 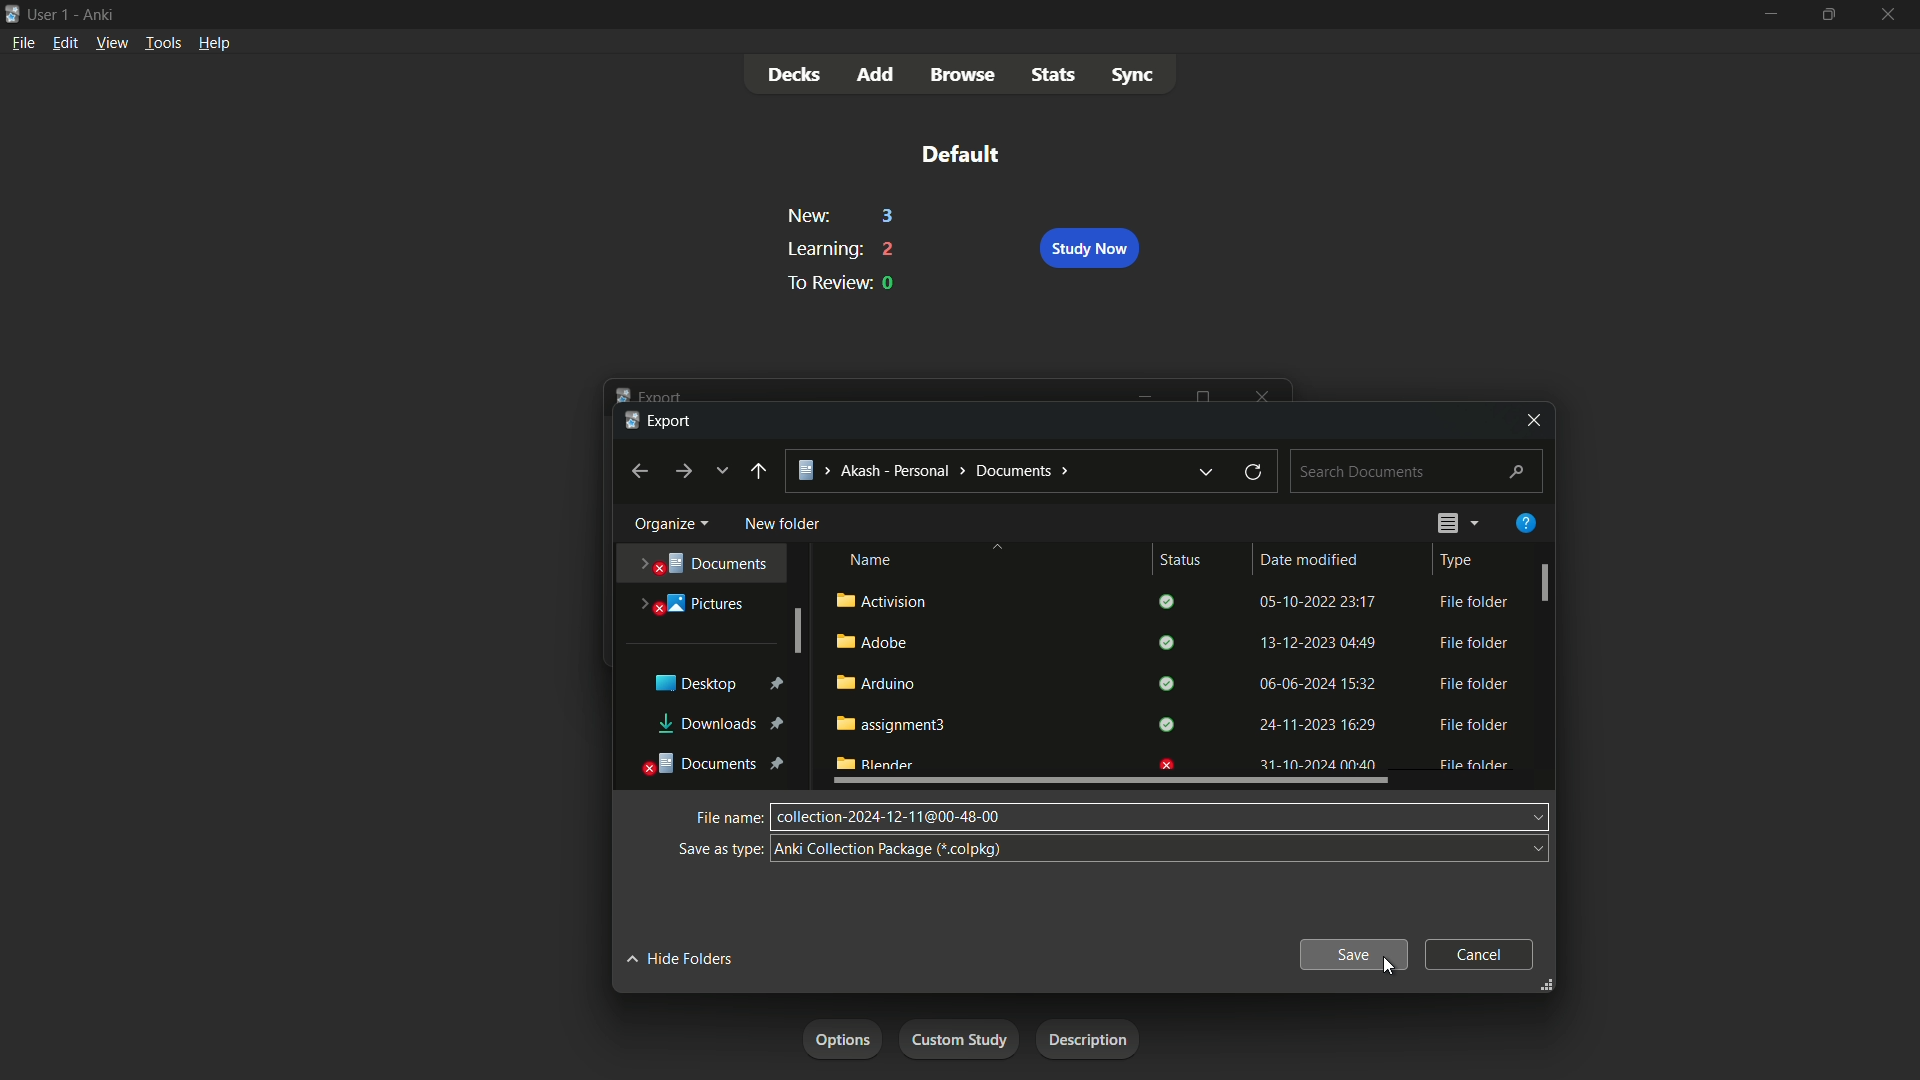 I want to click on 3, so click(x=889, y=217).